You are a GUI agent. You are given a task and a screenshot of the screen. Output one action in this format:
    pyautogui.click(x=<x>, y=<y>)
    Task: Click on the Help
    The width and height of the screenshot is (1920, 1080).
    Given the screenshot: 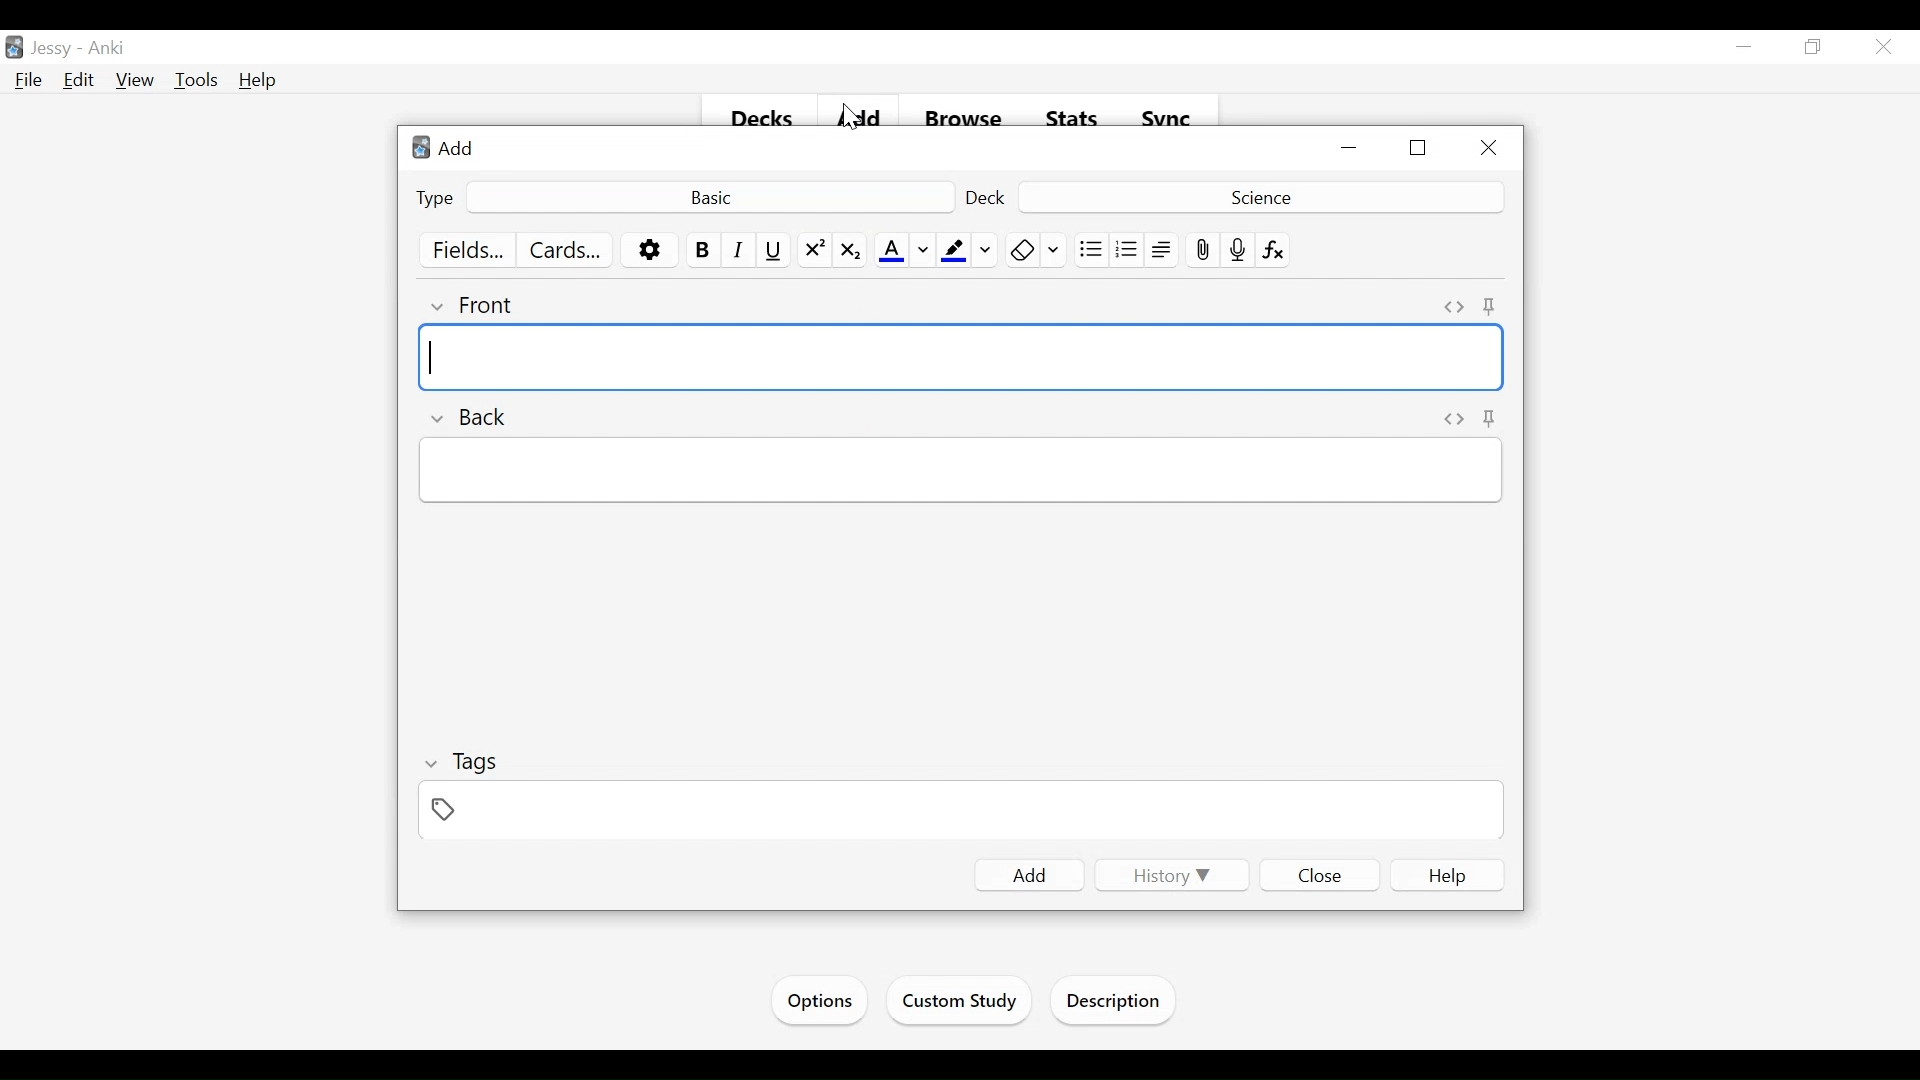 What is the action you would take?
    pyautogui.click(x=259, y=80)
    